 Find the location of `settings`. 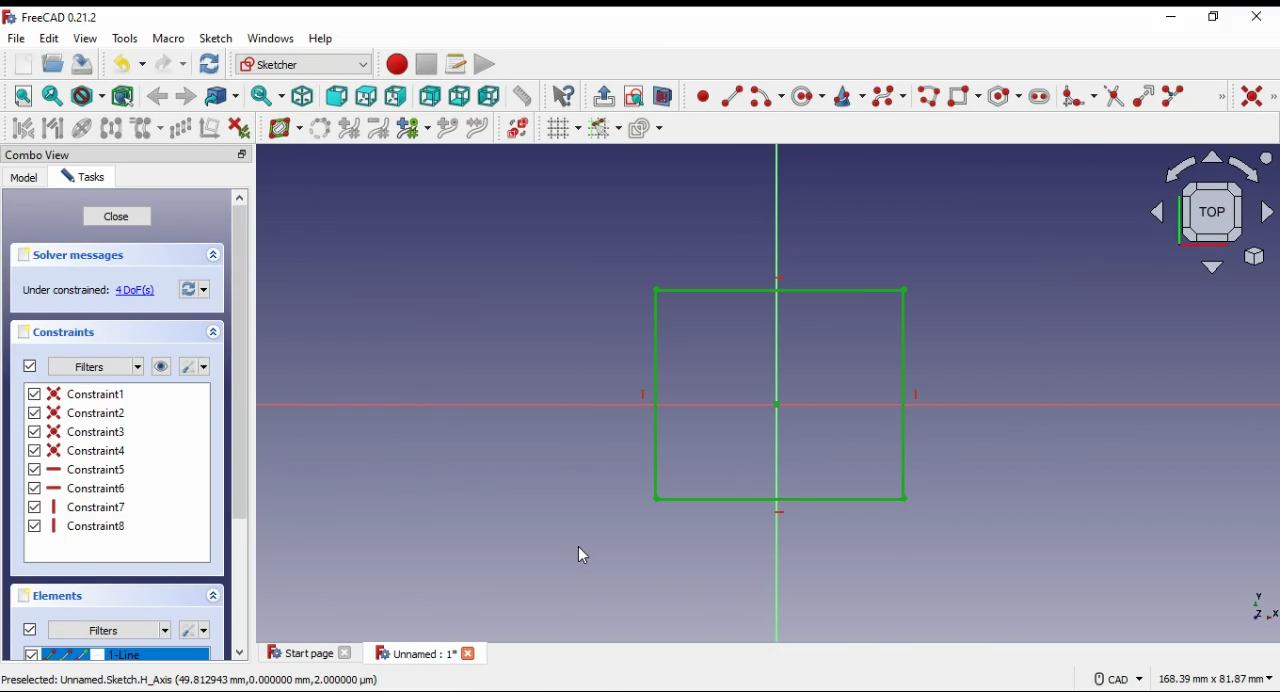

settings is located at coordinates (194, 366).